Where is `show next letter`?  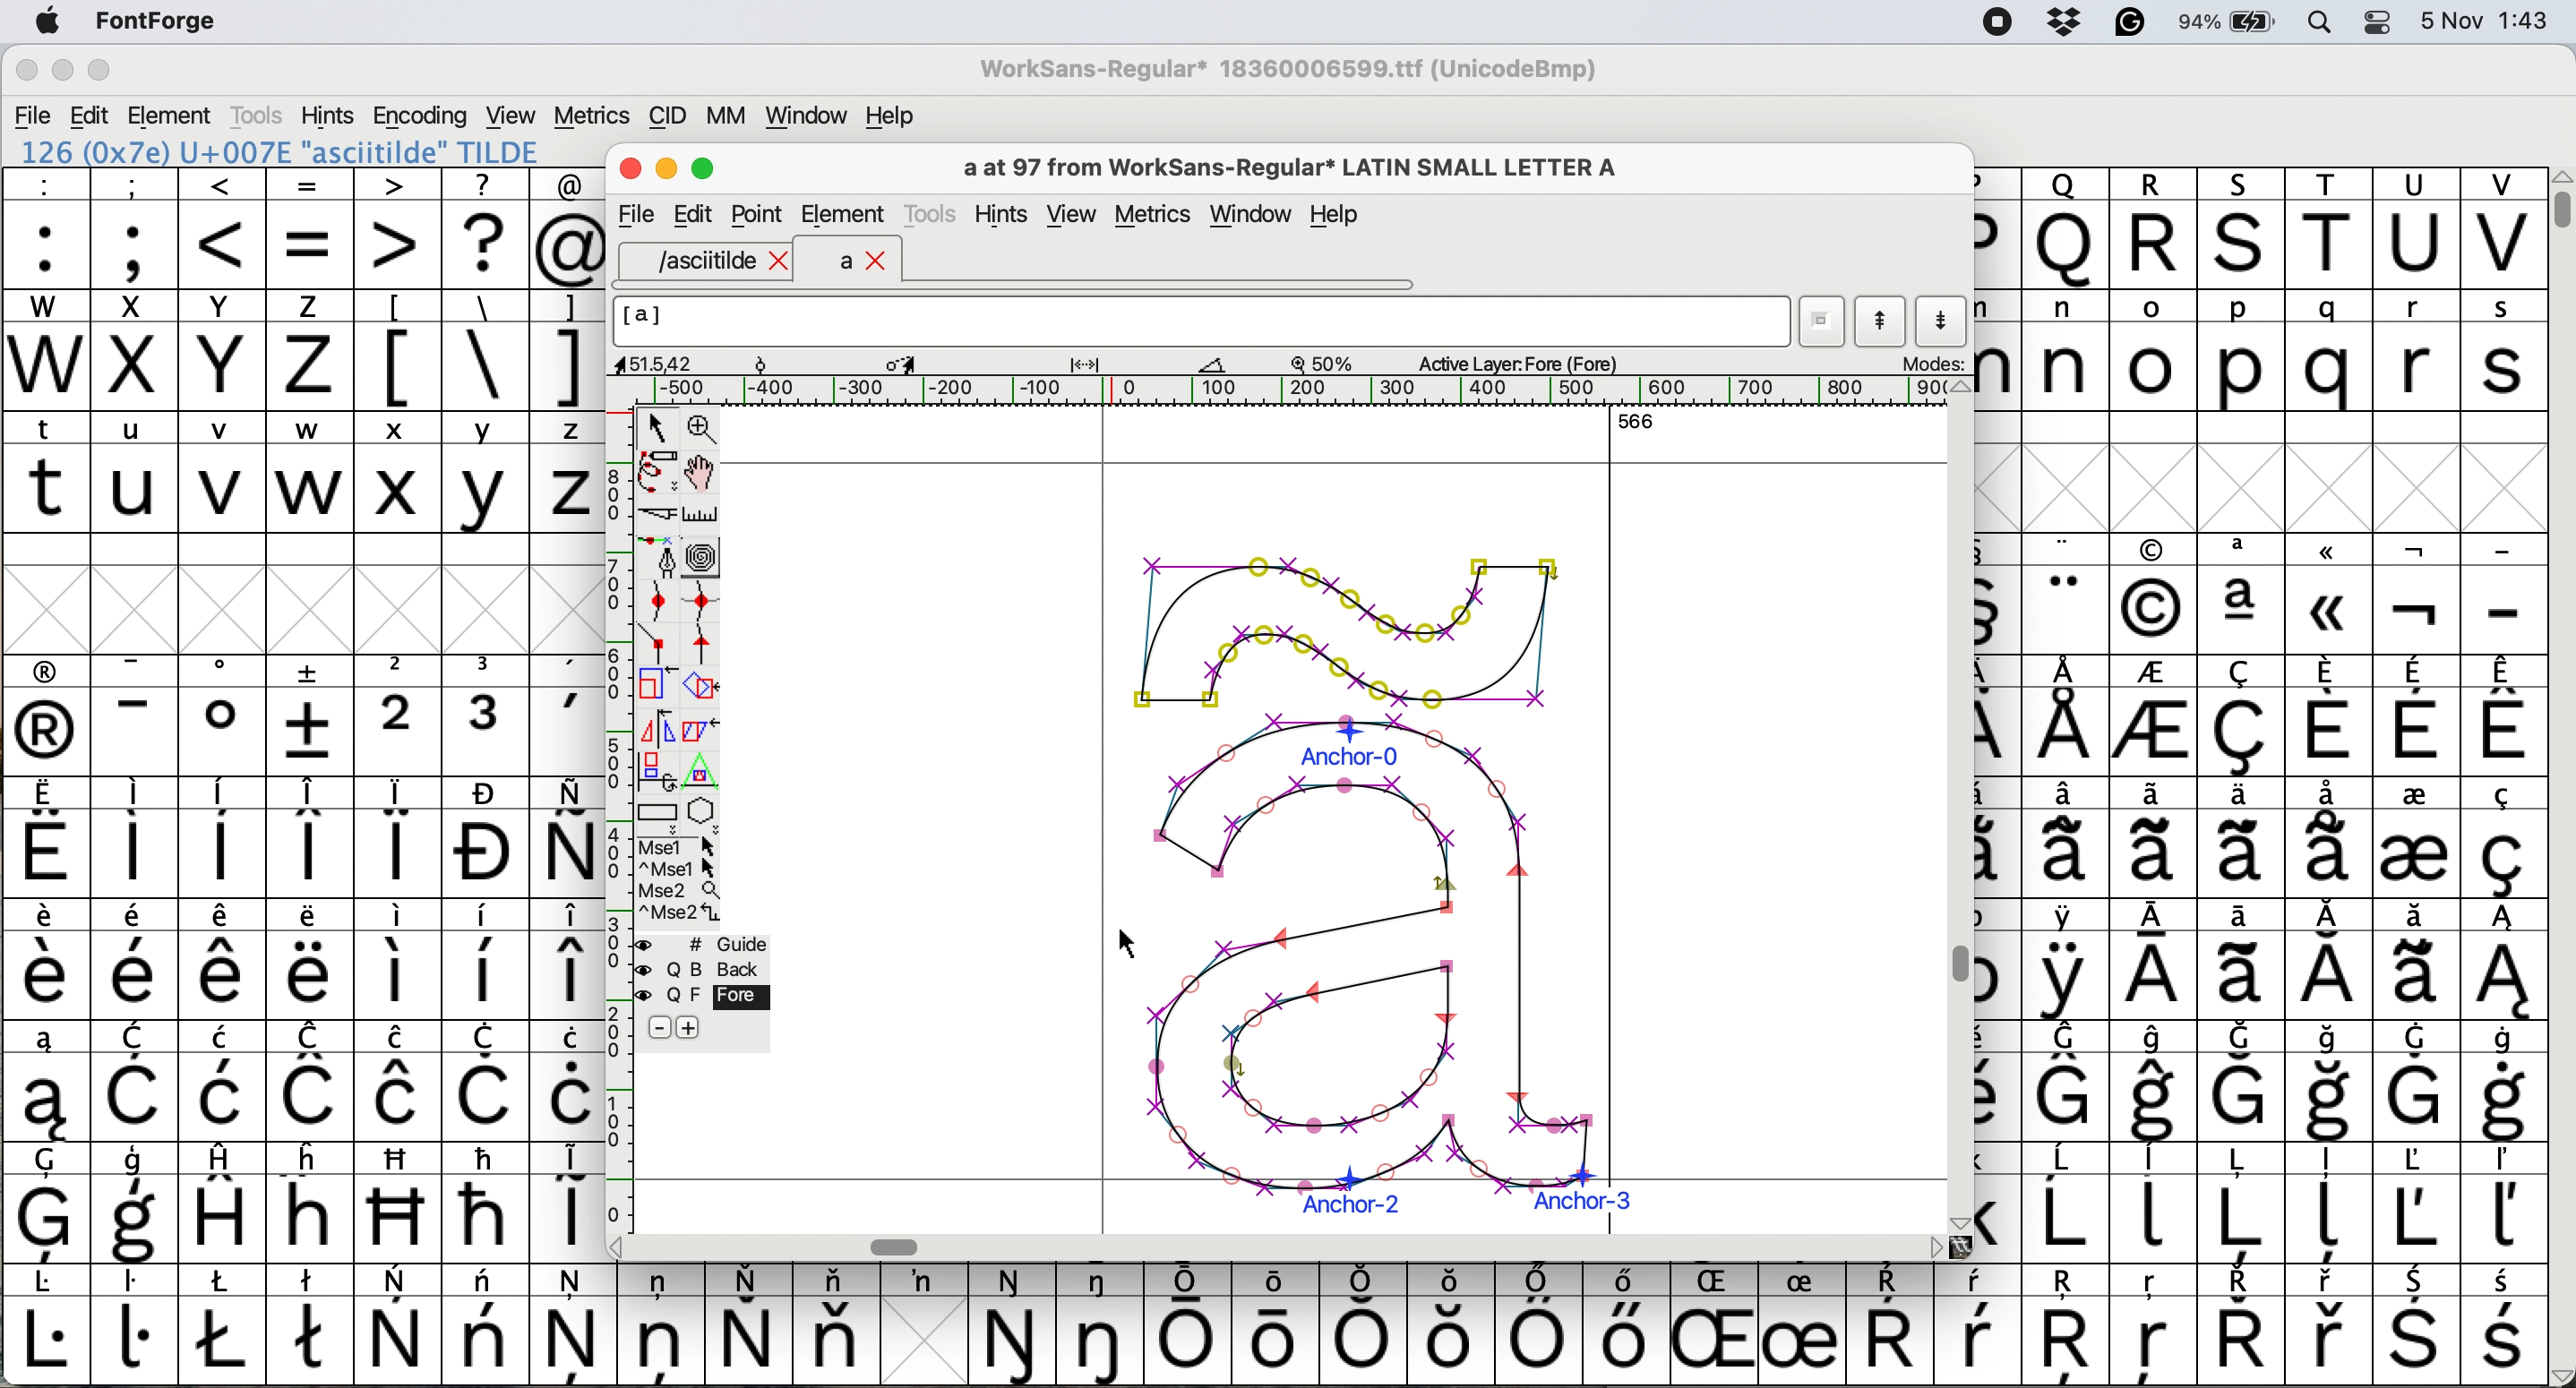 show next letter is located at coordinates (1945, 320).